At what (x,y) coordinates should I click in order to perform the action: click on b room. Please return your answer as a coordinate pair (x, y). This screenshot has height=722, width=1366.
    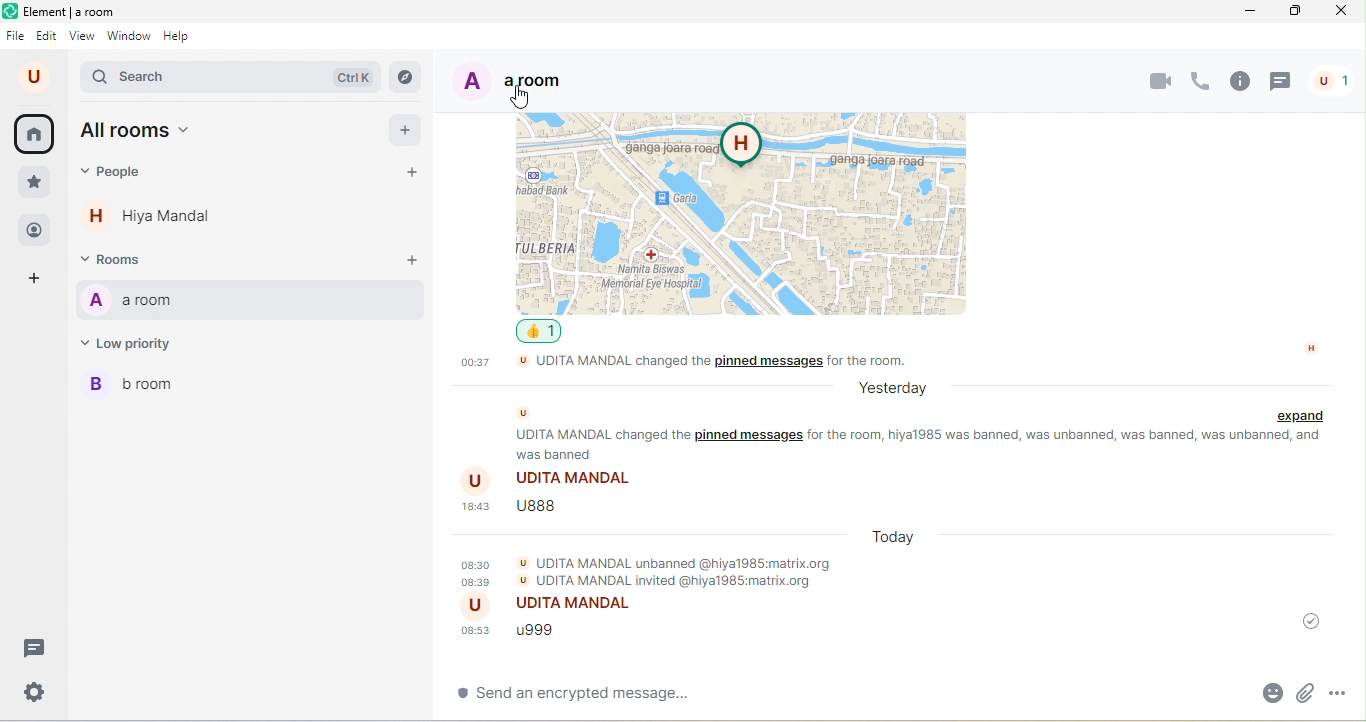
    Looking at the image, I should click on (140, 389).